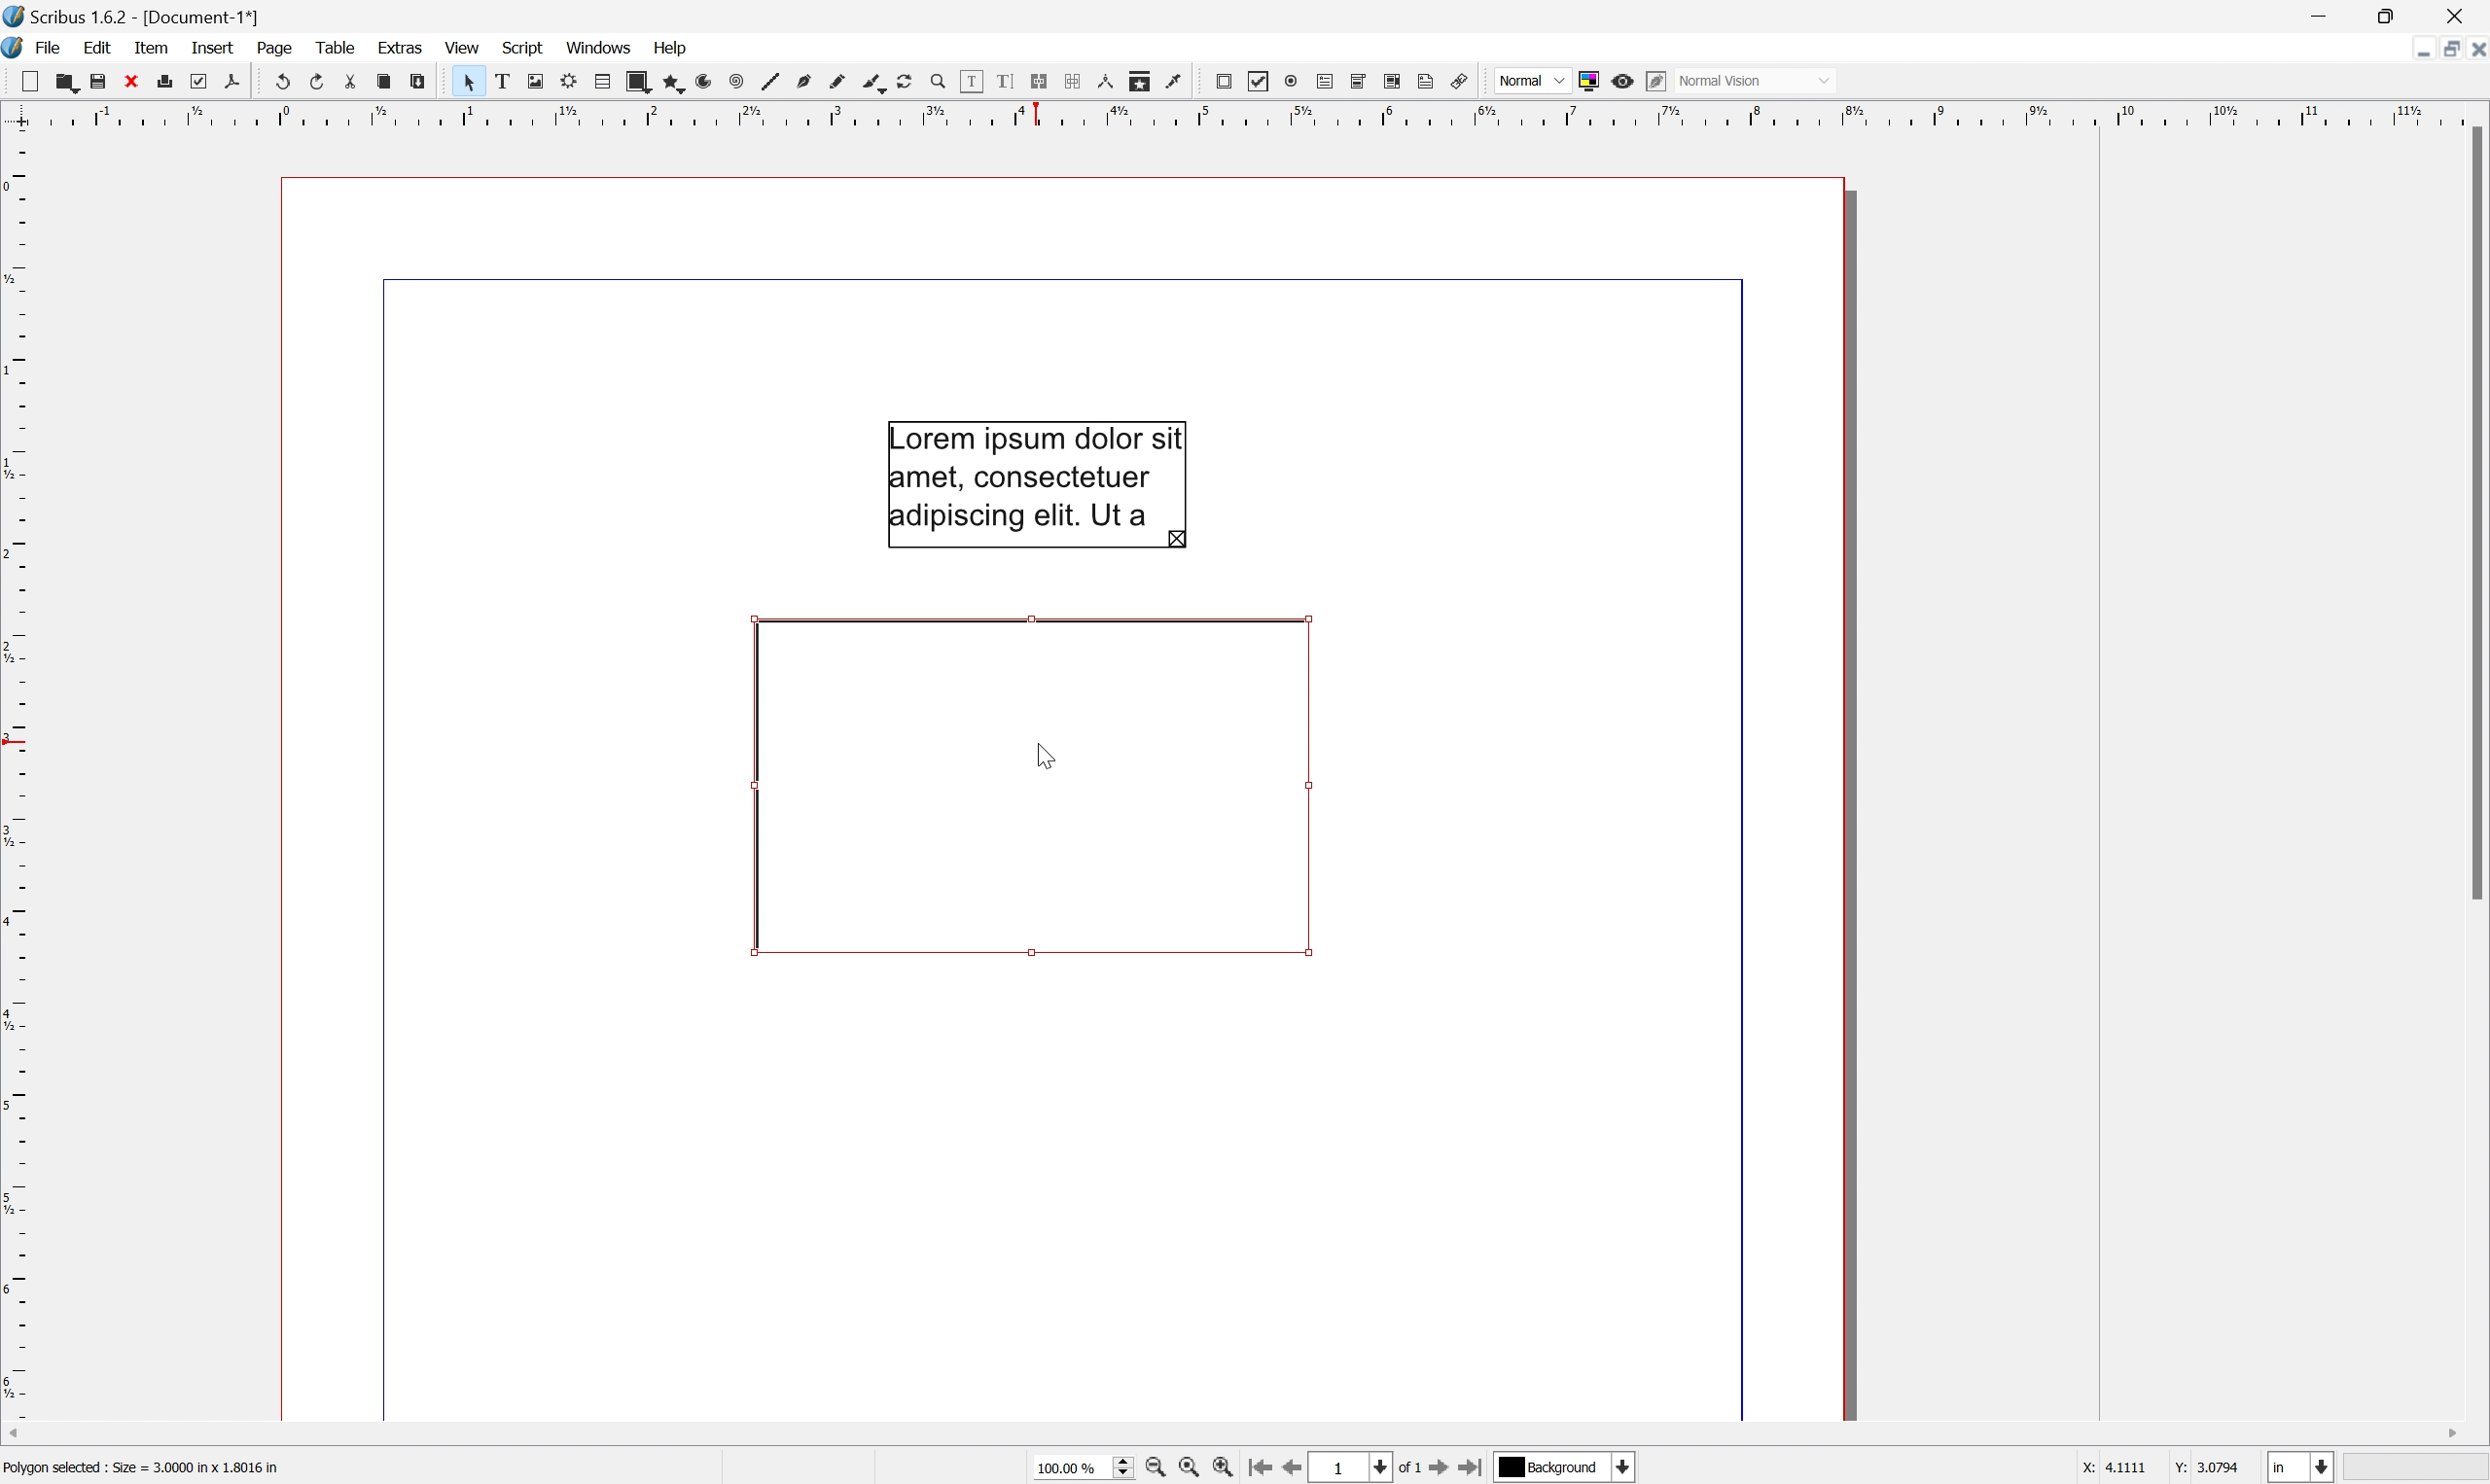 This screenshot has width=2490, height=1484. I want to click on Preflight verifier, so click(198, 83).